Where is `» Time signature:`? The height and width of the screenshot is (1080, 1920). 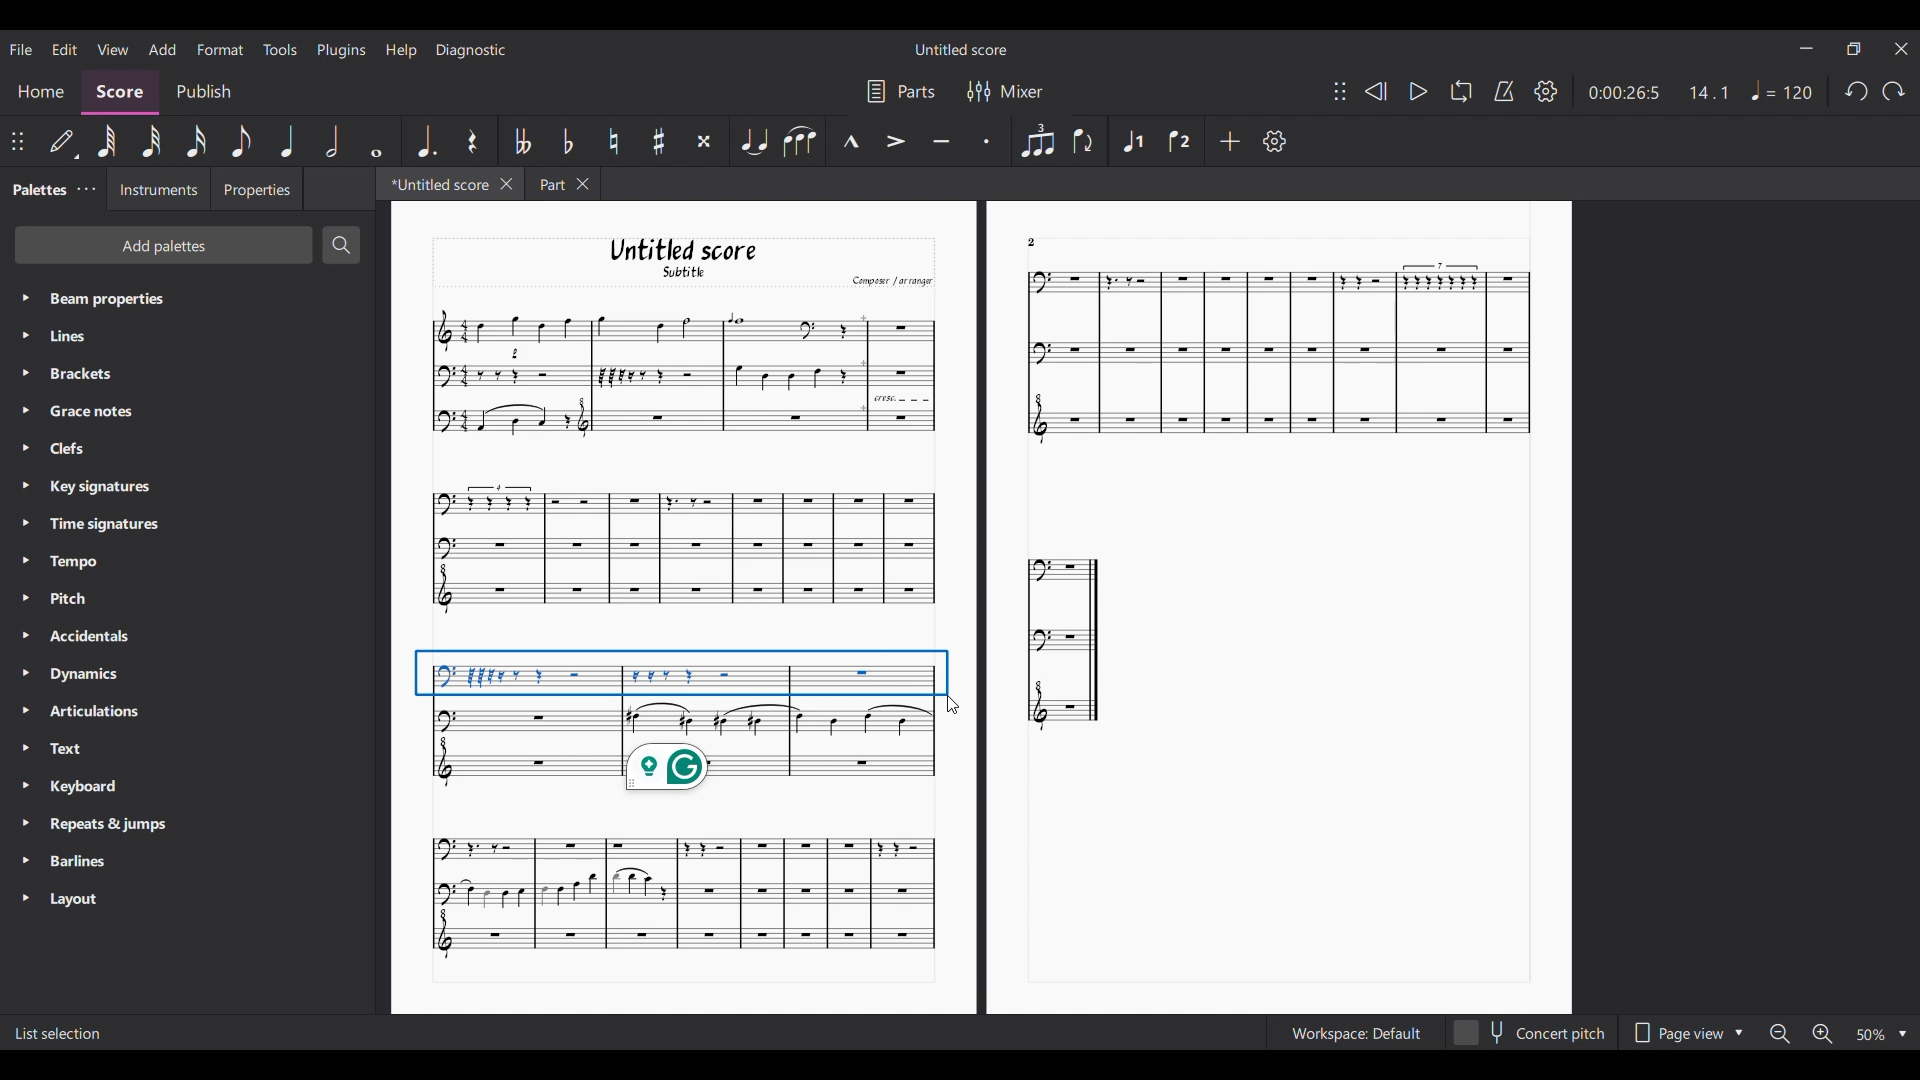
» Time signature: is located at coordinates (90, 523).